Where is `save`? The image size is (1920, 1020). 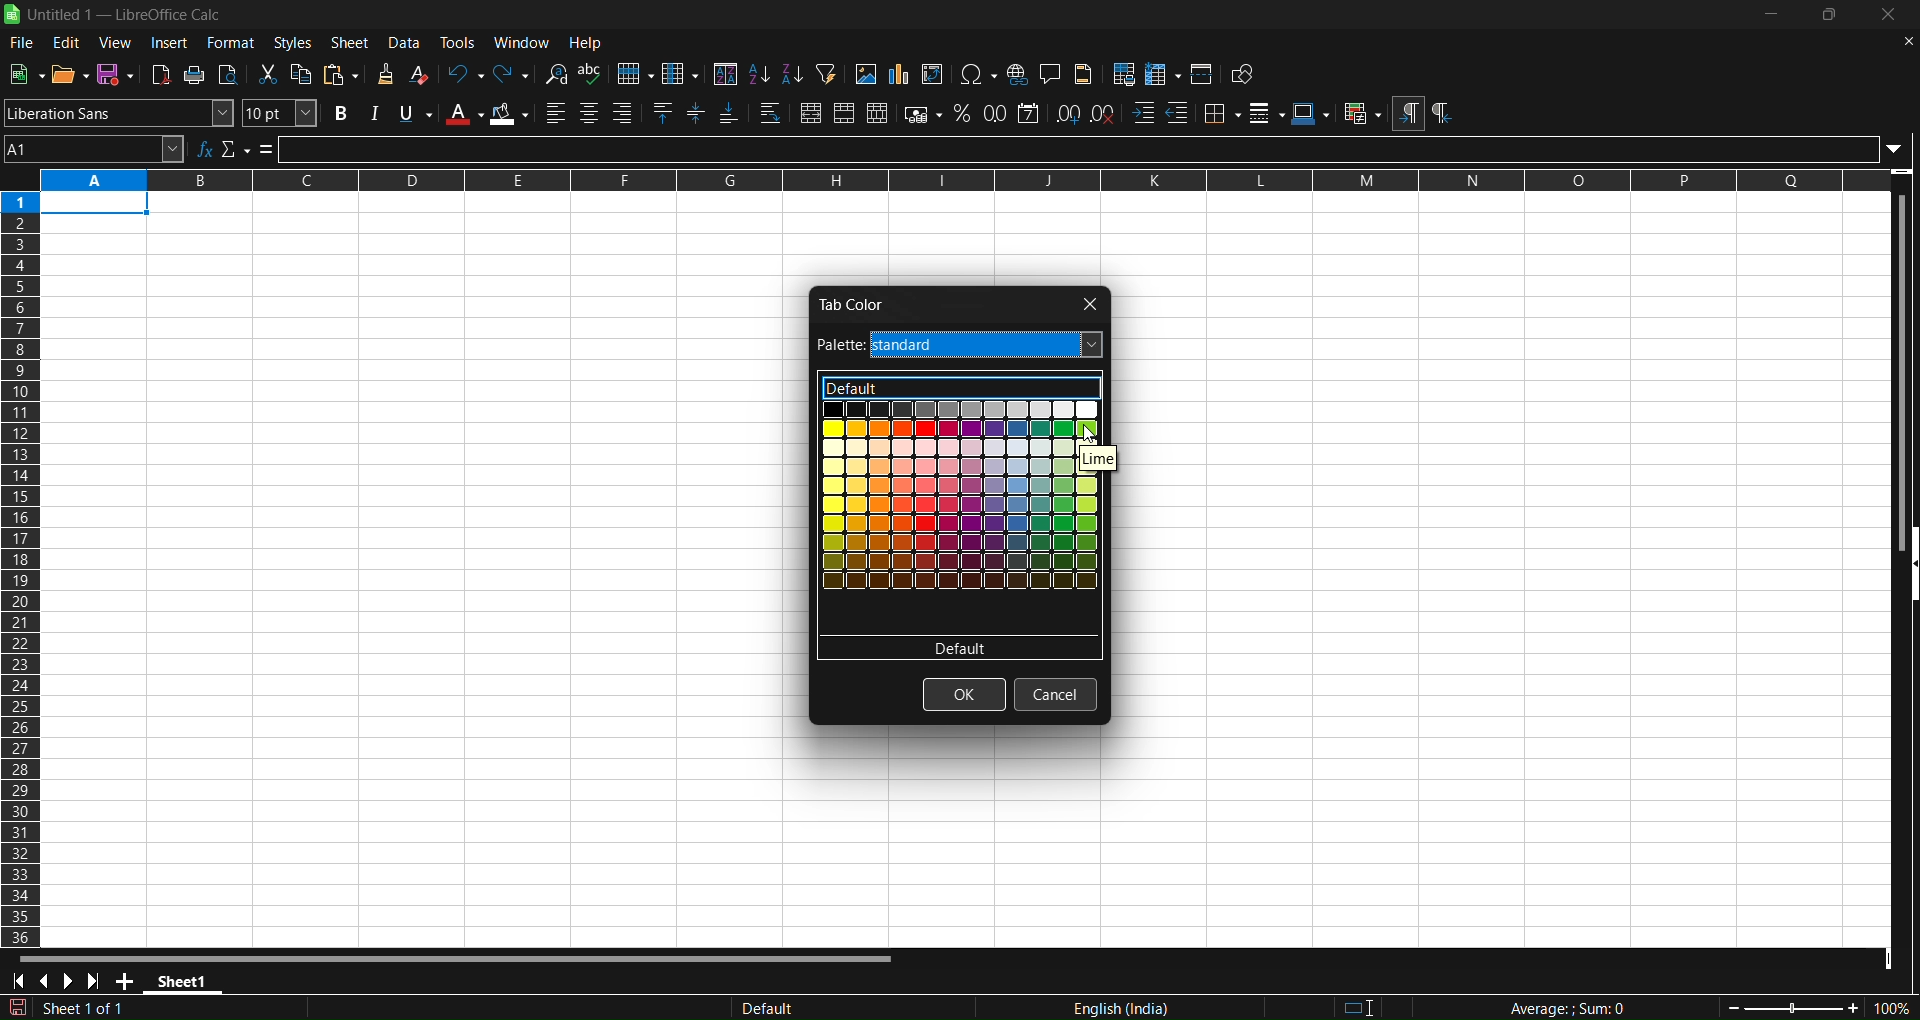 save is located at coordinates (116, 74).